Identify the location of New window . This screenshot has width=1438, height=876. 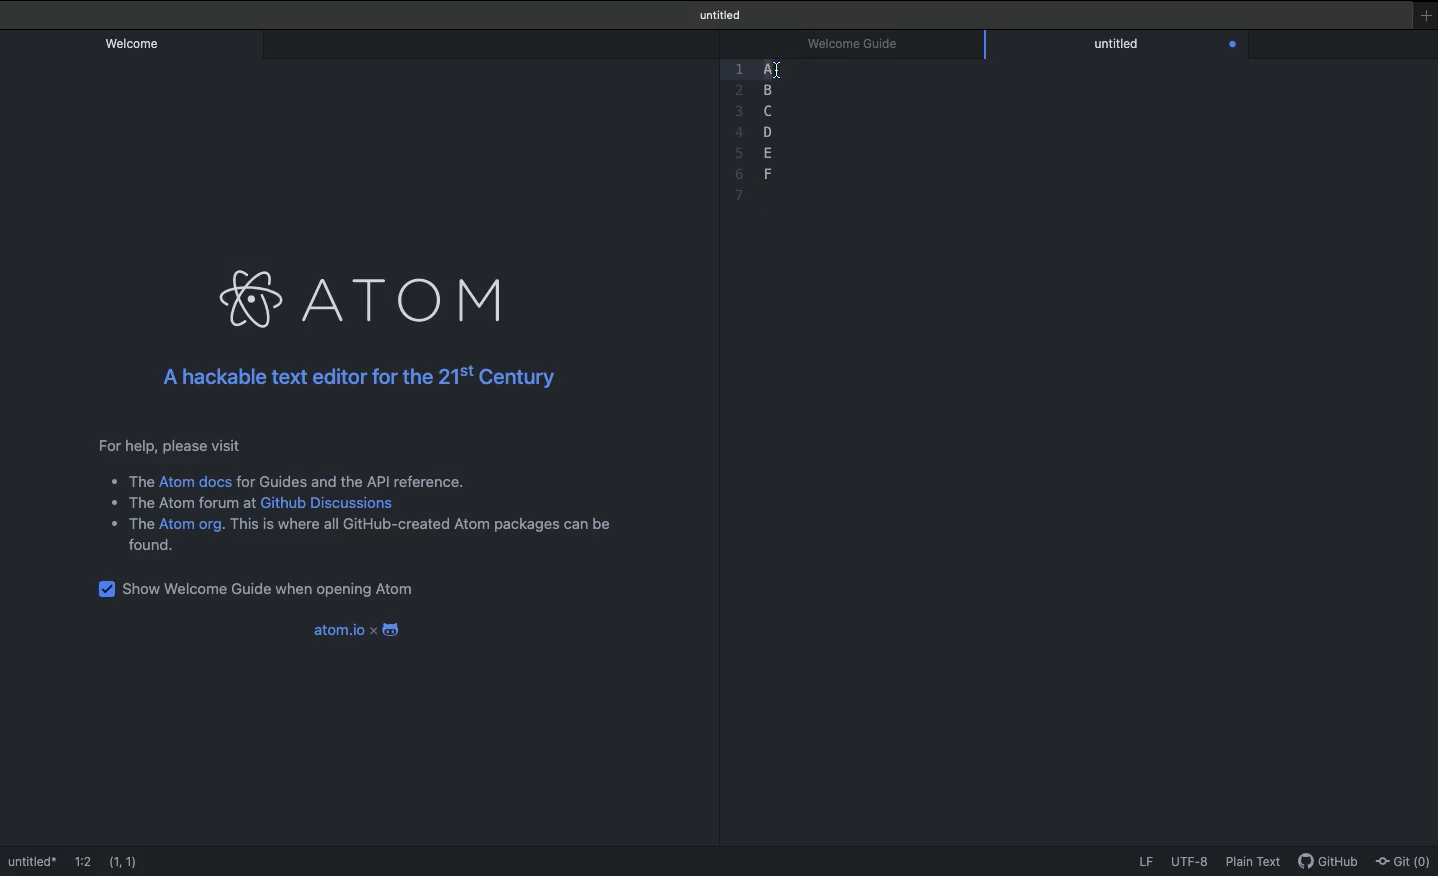
(1425, 16).